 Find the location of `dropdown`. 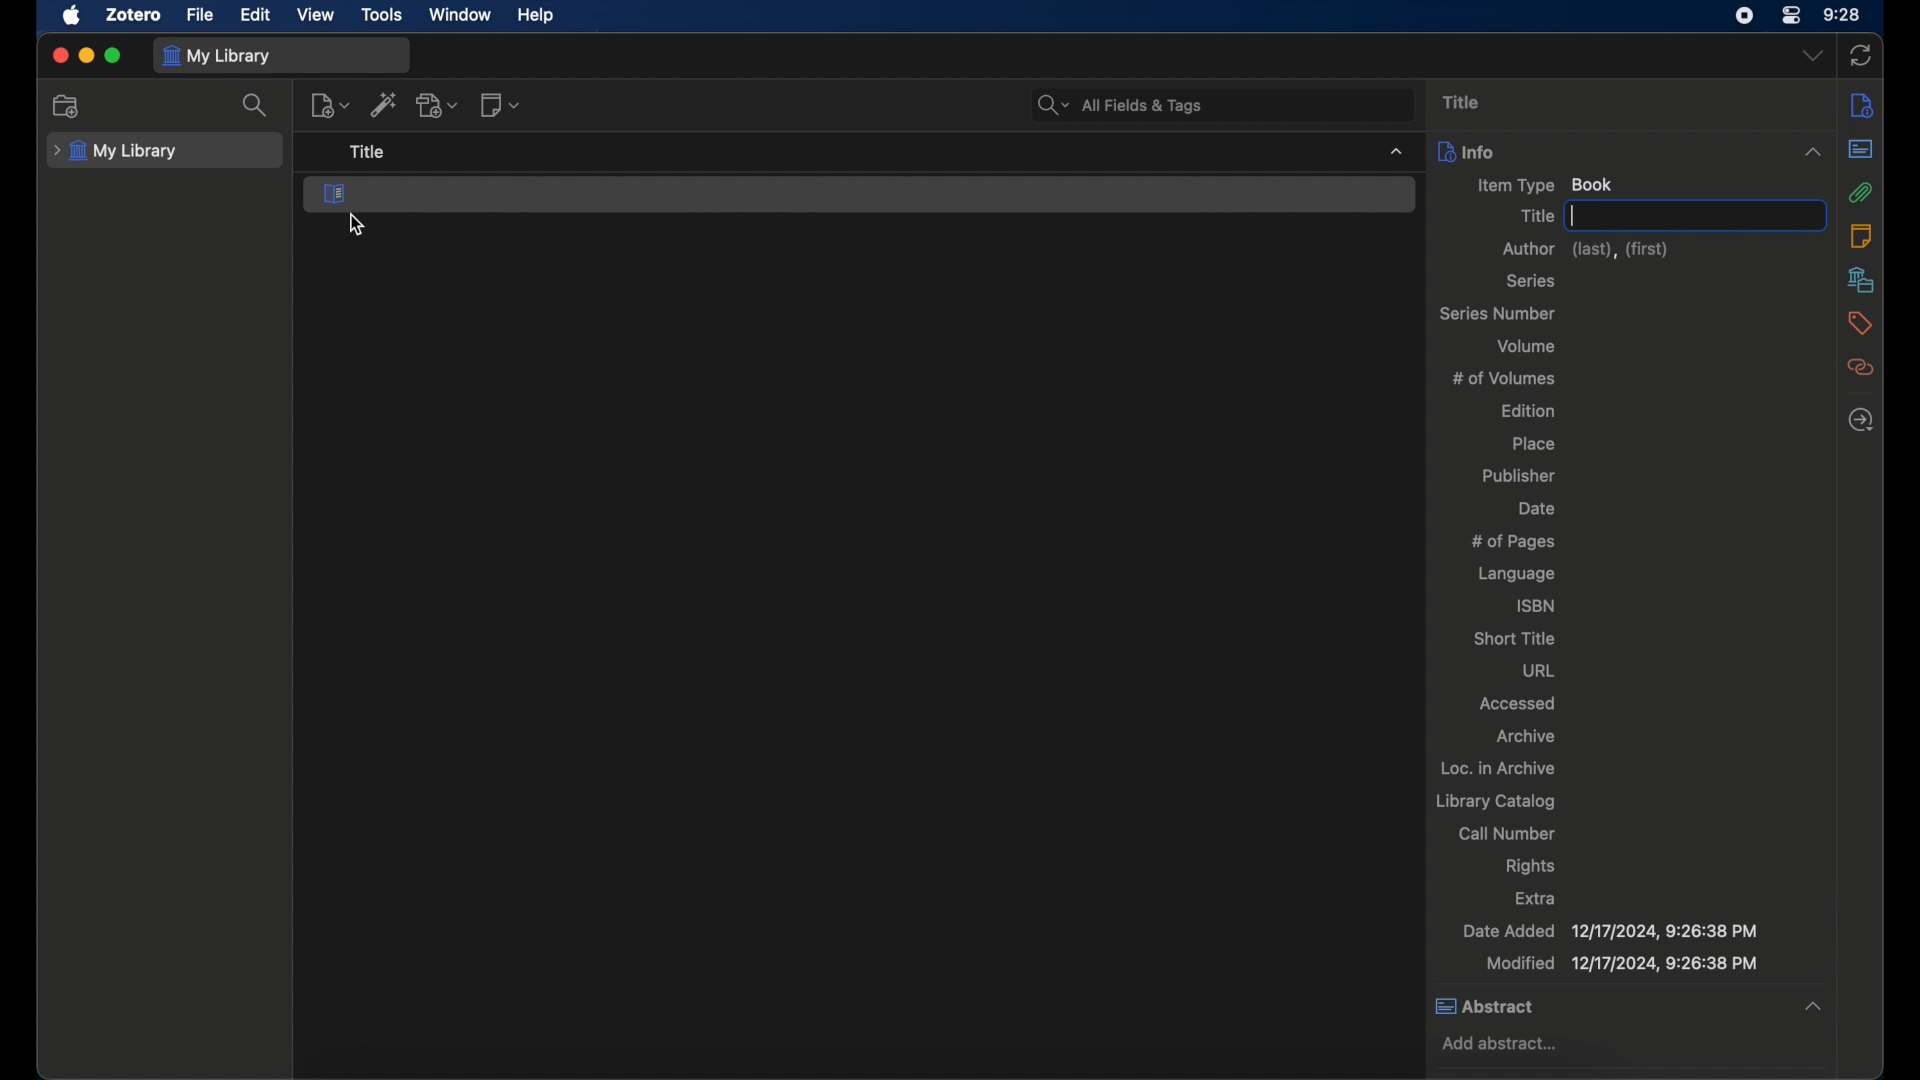

dropdown is located at coordinates (1810, 56).